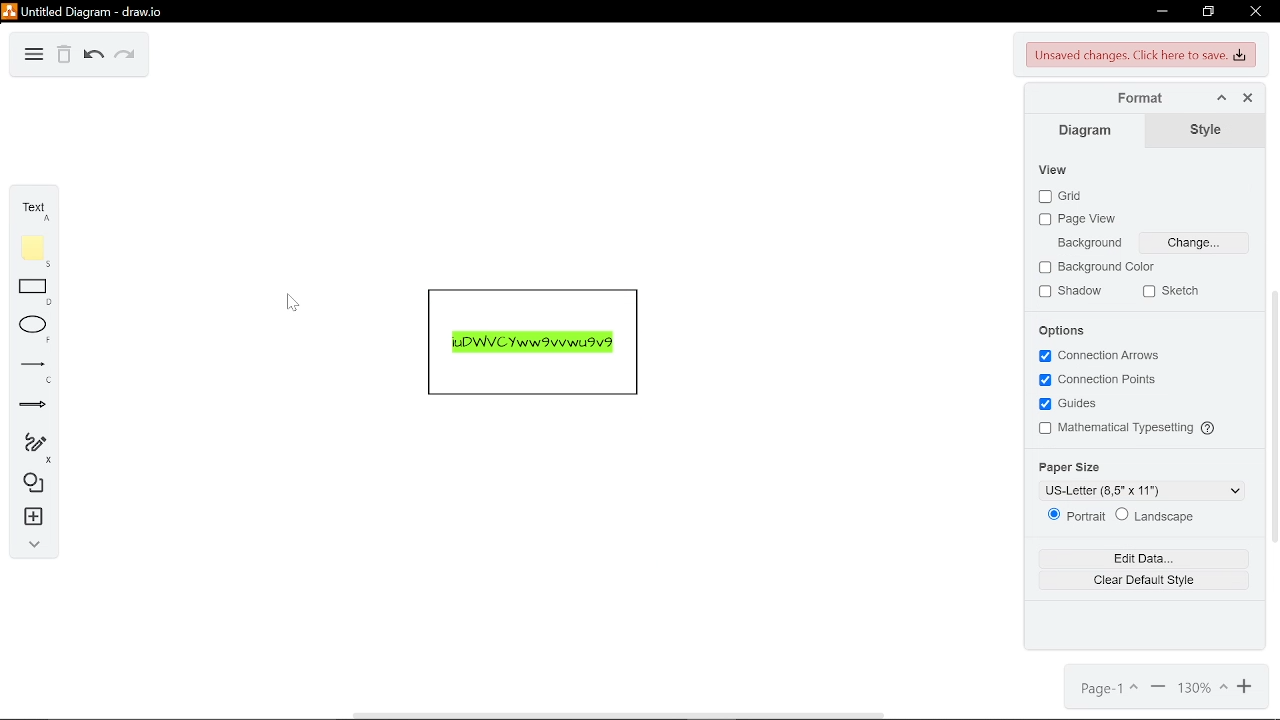 Image resolution: width=1280 pixels, height=720 pixels. What do you see at coordinates (30, 206) in the screenshot?
I see `text` at bounding box center [30, 206].